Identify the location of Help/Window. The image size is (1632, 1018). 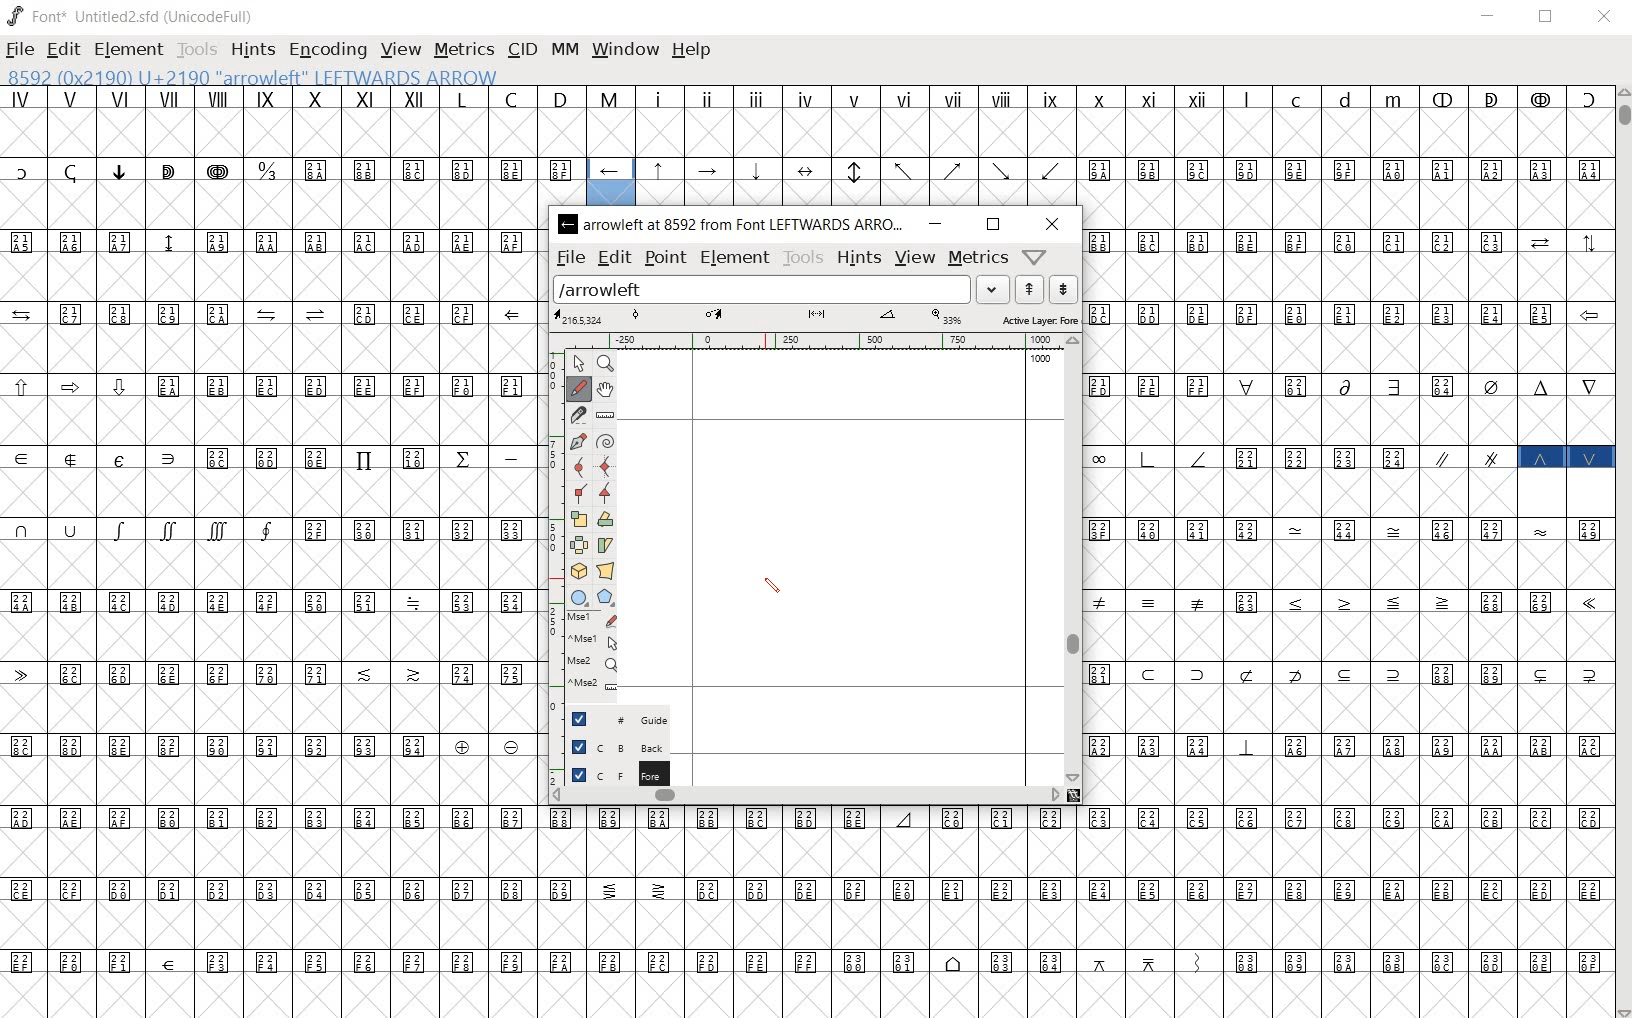
(1038, 257).